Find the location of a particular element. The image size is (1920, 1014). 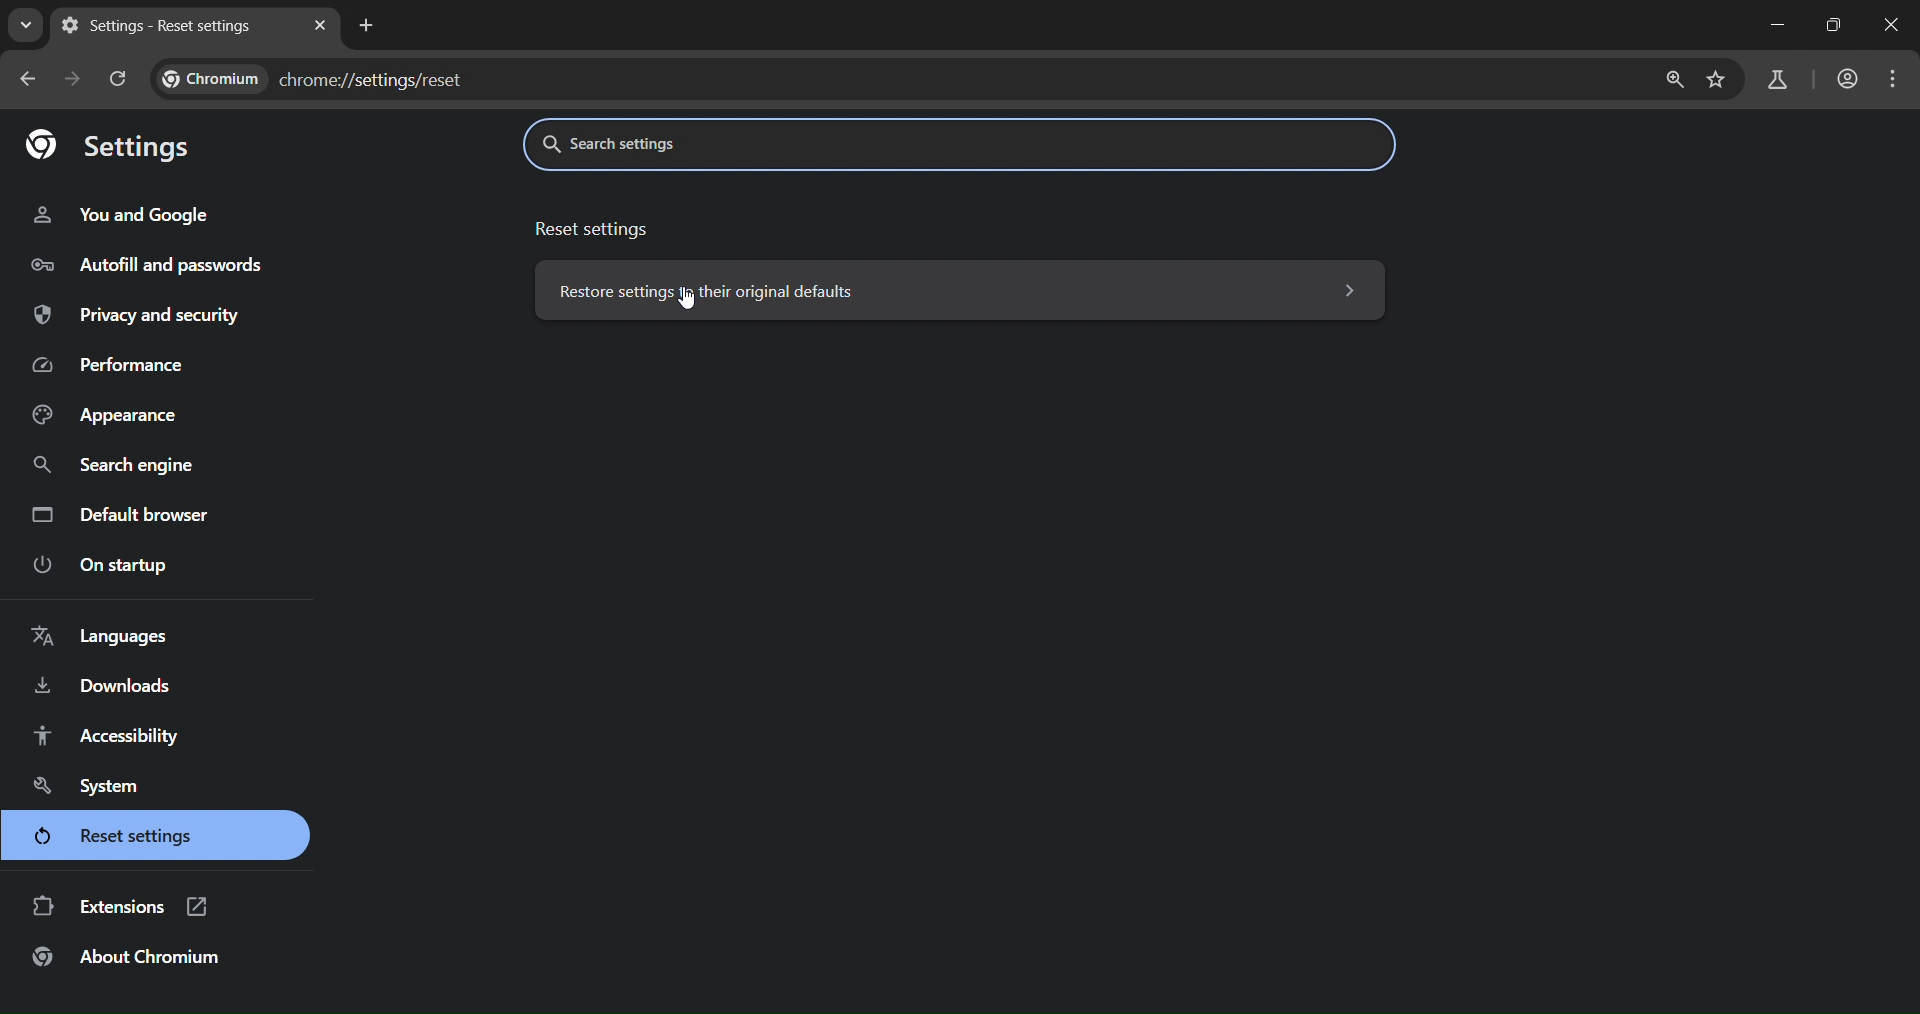

you and google is located at coordinates (127, 213).